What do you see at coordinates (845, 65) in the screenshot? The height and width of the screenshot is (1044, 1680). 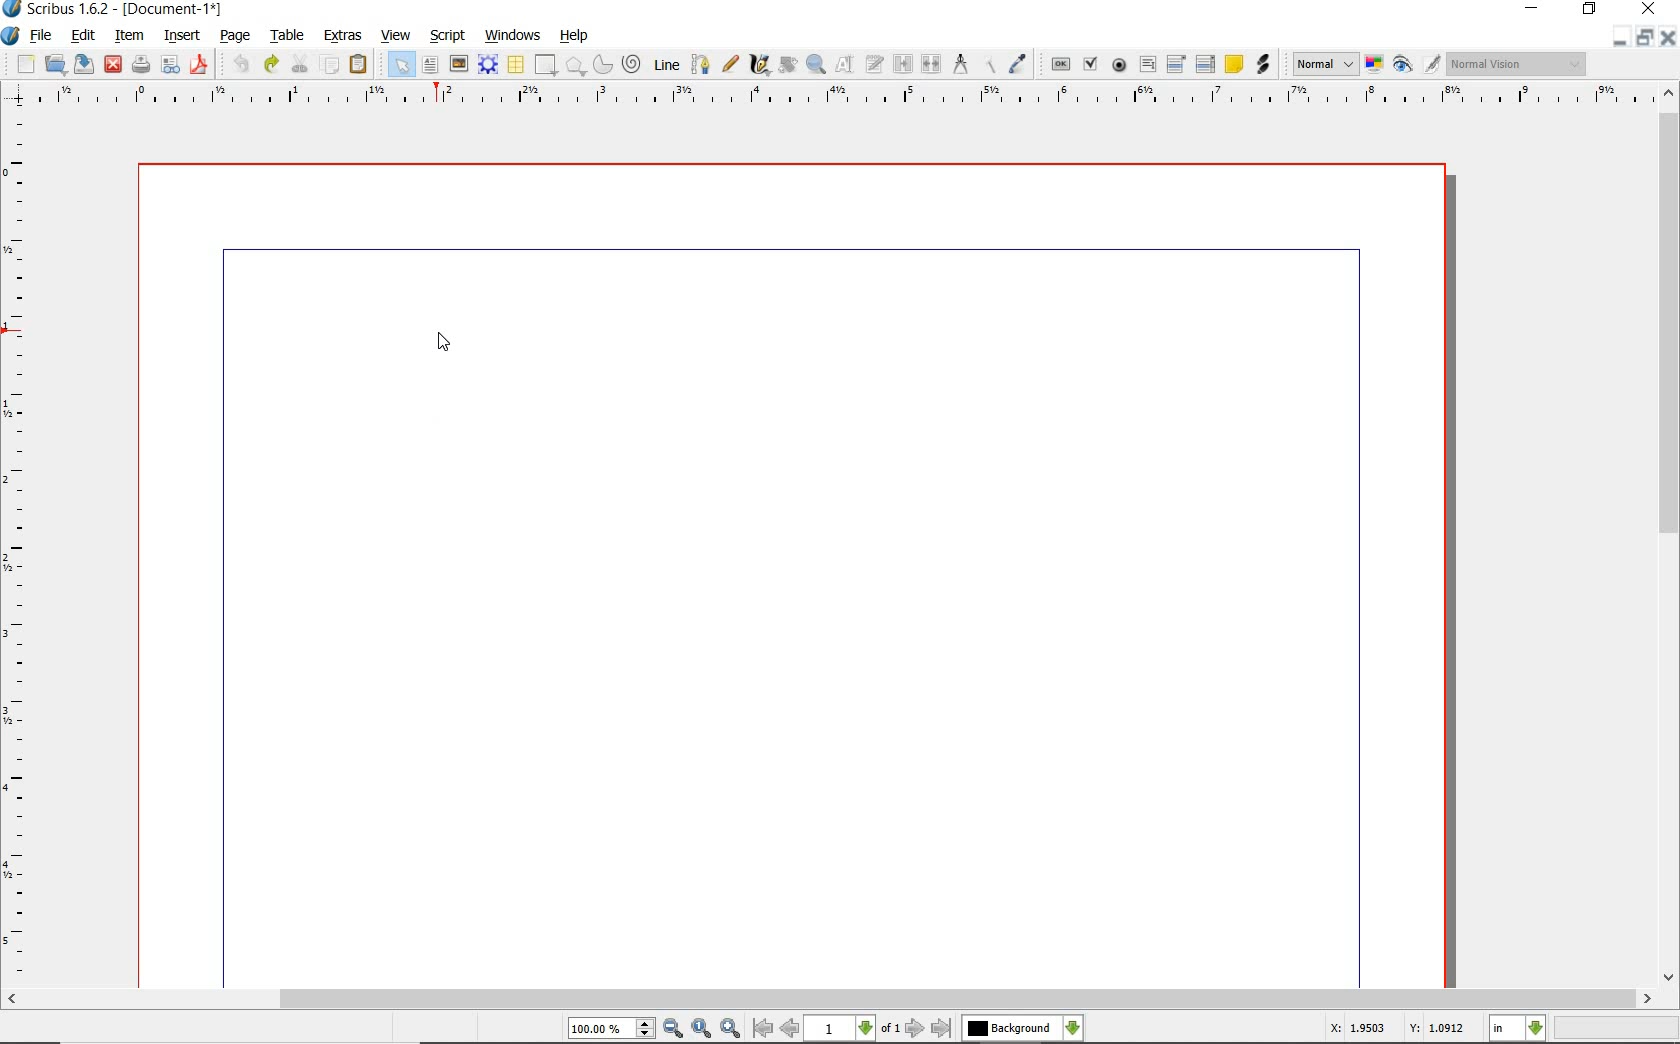 I see `edit contents of frame` at bounding box center [845, 65].